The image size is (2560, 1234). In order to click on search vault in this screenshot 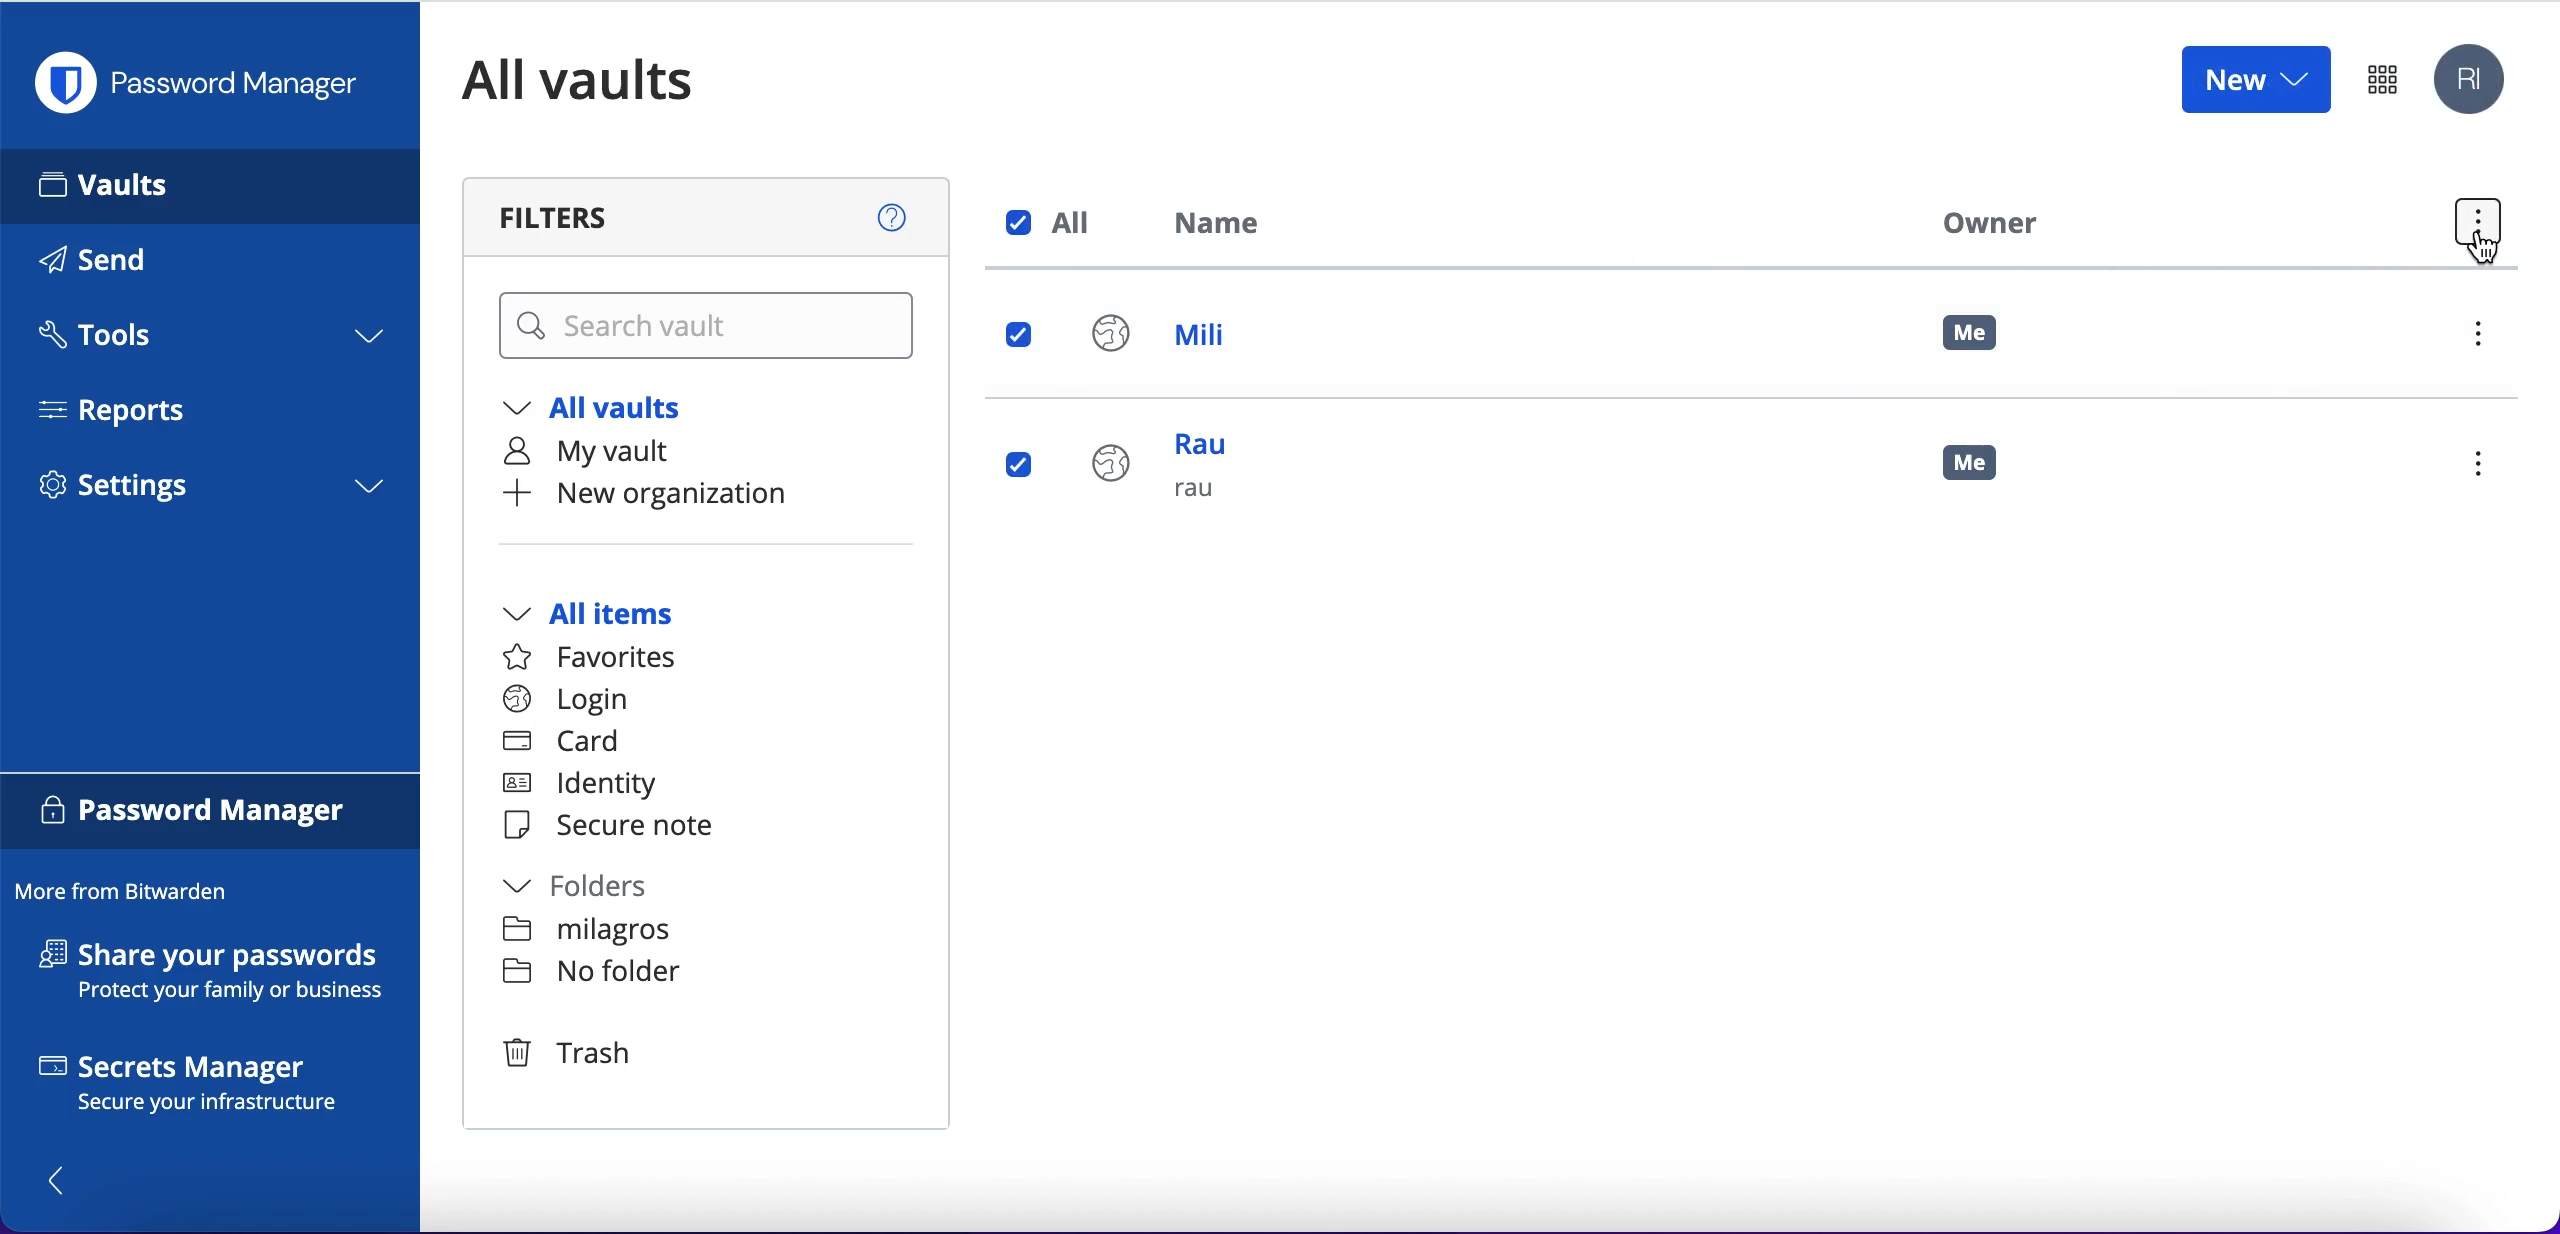, I will do `click(710, 327)`.